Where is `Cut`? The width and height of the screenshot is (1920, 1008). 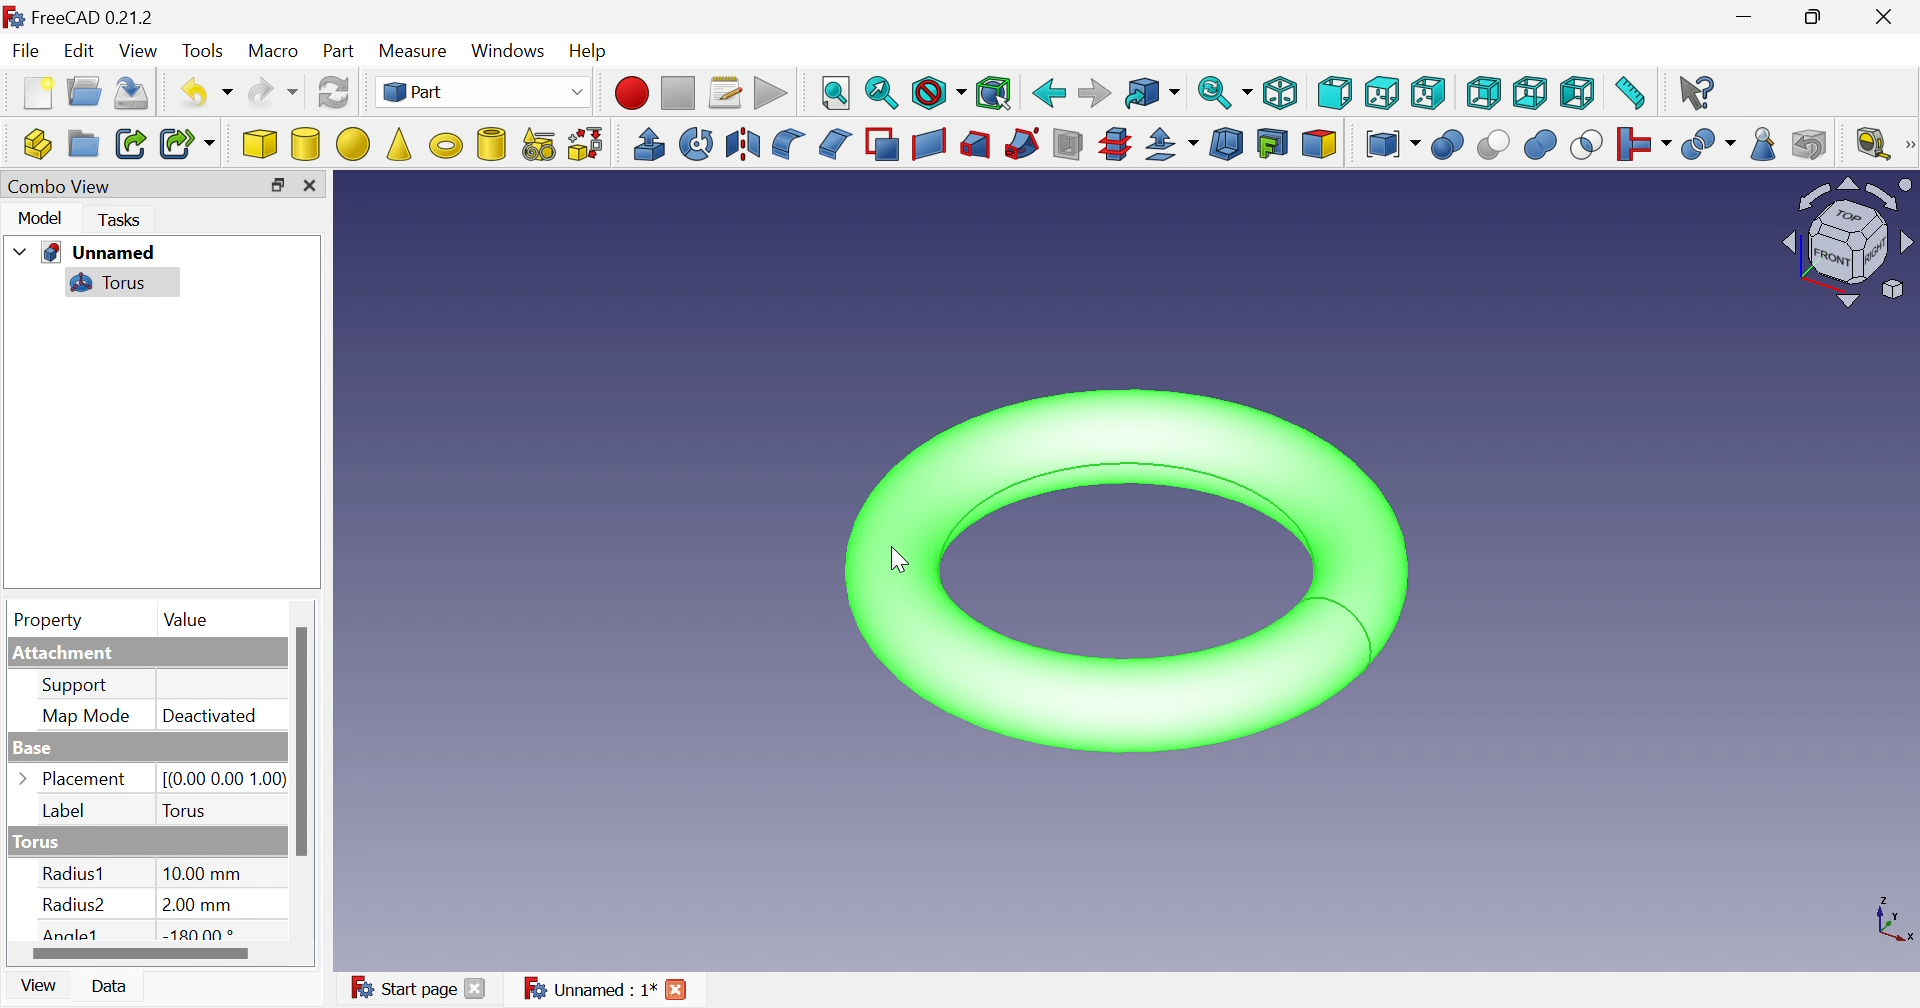
Cut is located at coordinates (1495, 148).